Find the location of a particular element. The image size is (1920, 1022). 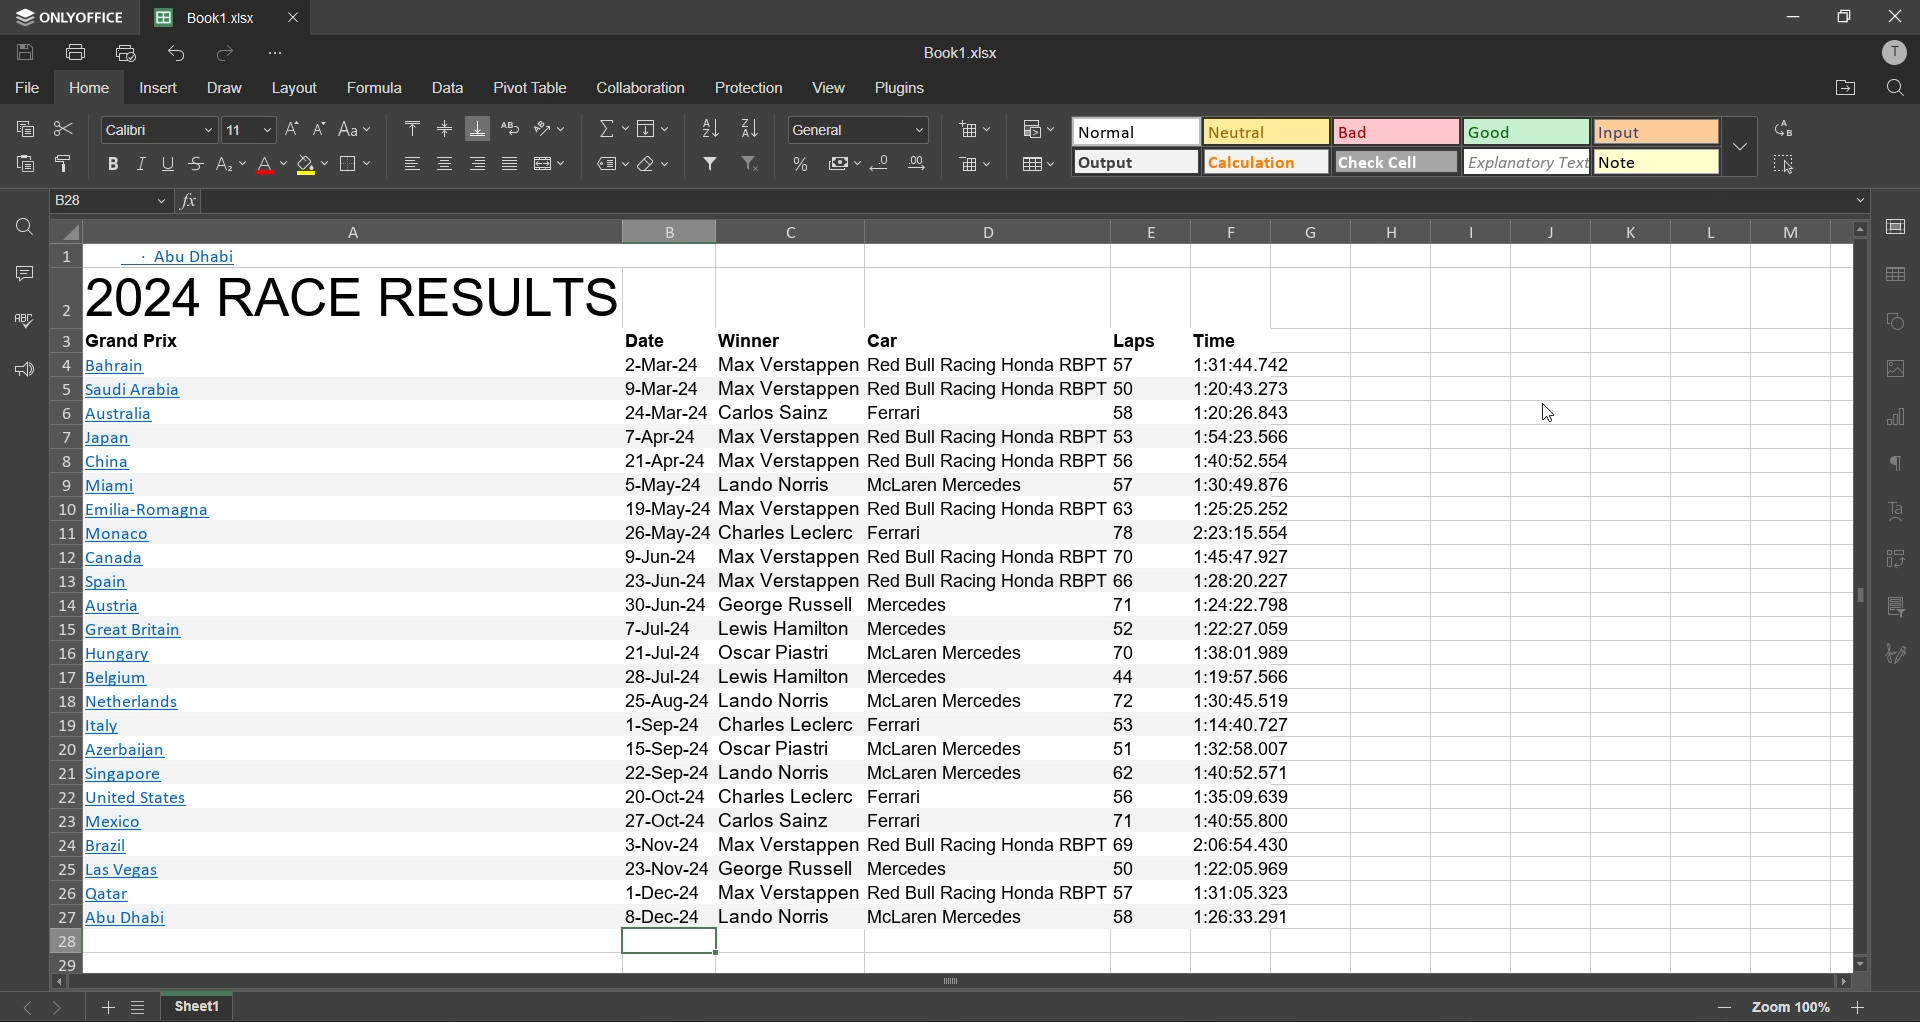

Japan [-Apr-24 Max verstappen Red pull Racing fonda Rbr 1 93 1:04:25.00606 is located at coordinates (694, 440).